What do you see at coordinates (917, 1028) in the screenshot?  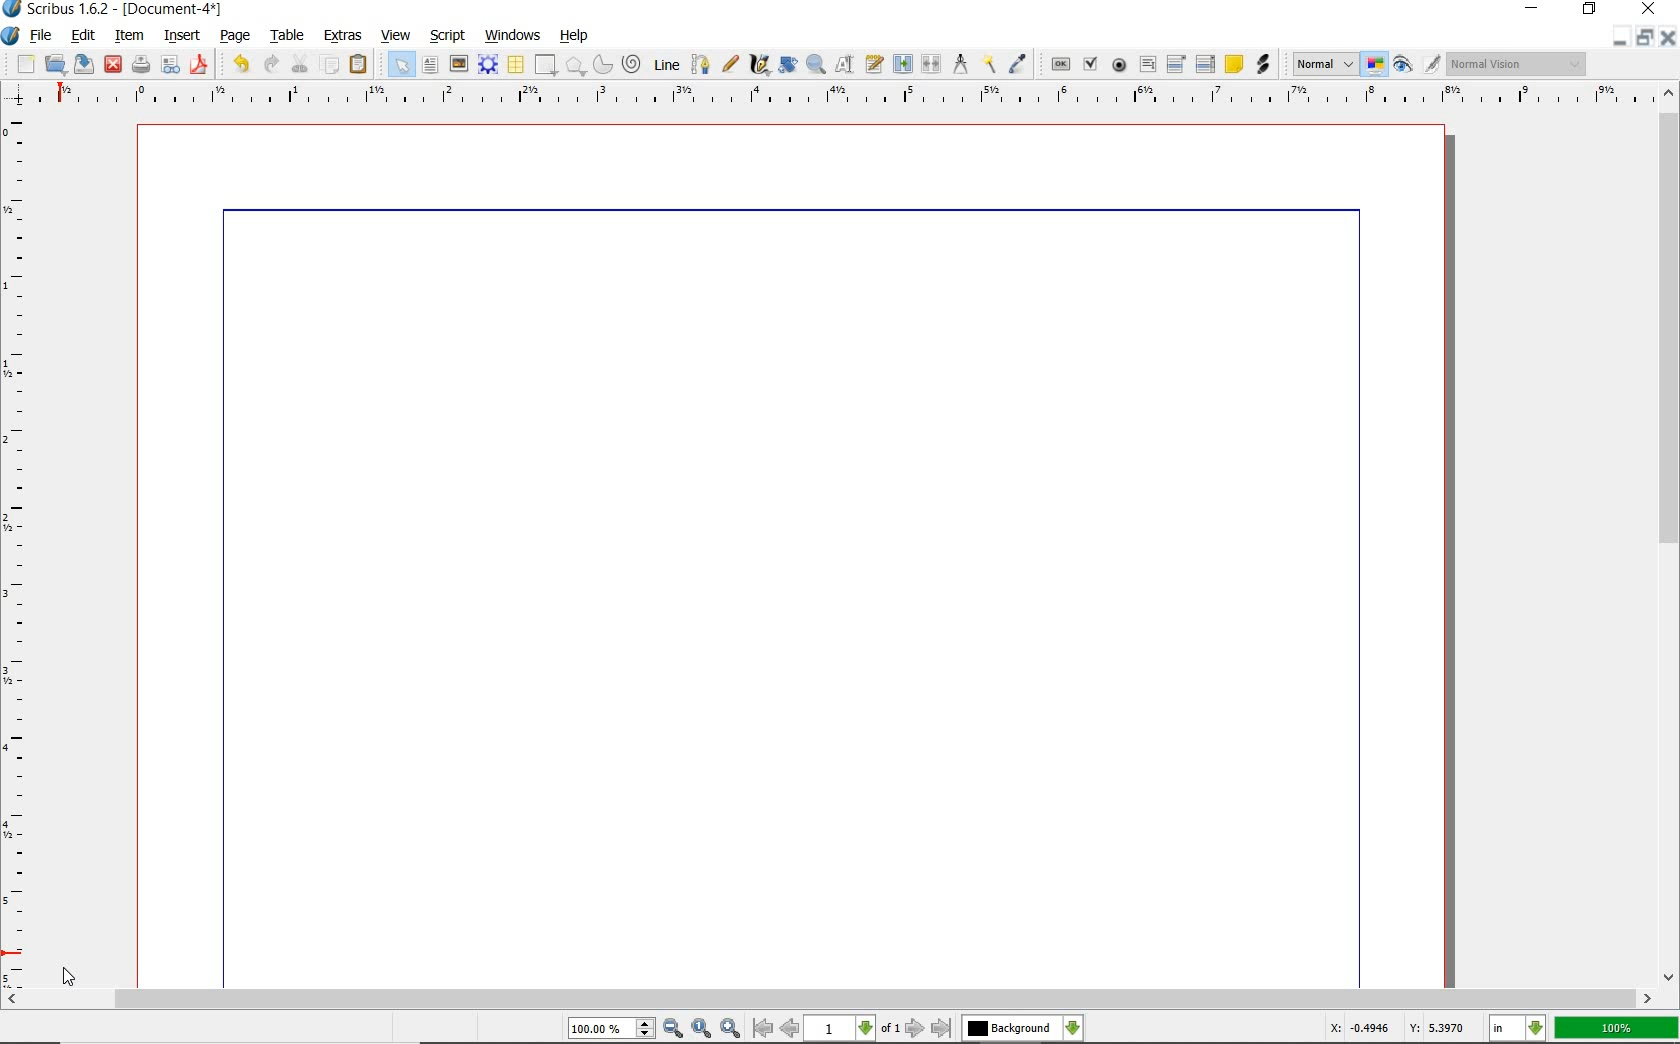 I see `go to next page` at bounding box center [917, 1028].